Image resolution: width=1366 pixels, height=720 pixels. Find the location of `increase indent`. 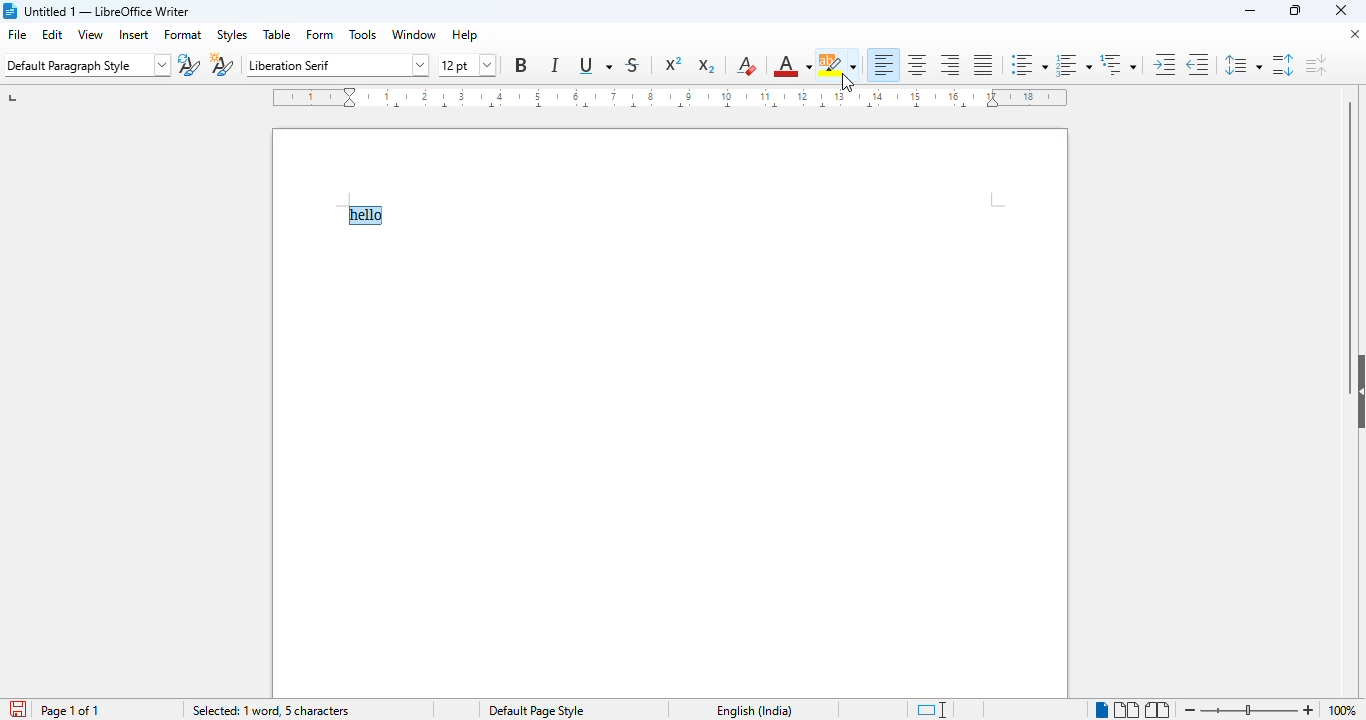

increase indent is located at coordinates (1163, 64).